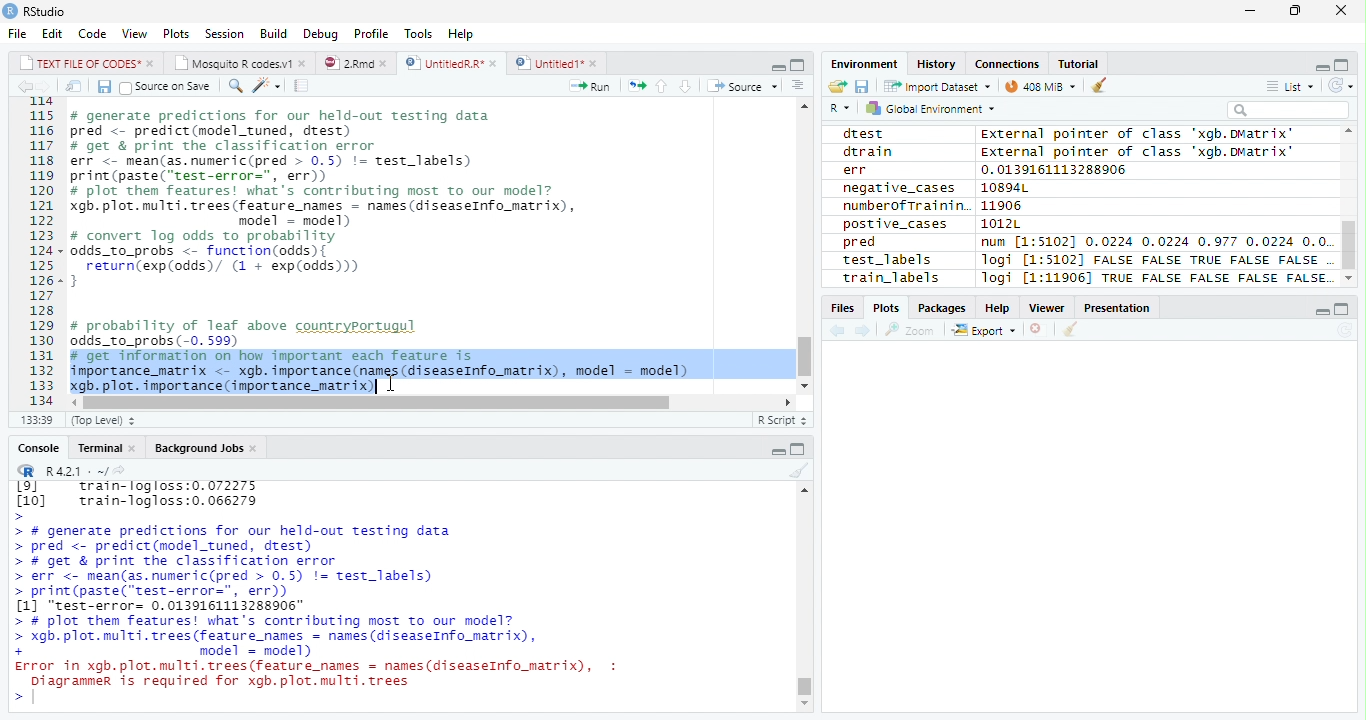 The image size is (1366, 720). I want to click on Plots, so click(174, 33).